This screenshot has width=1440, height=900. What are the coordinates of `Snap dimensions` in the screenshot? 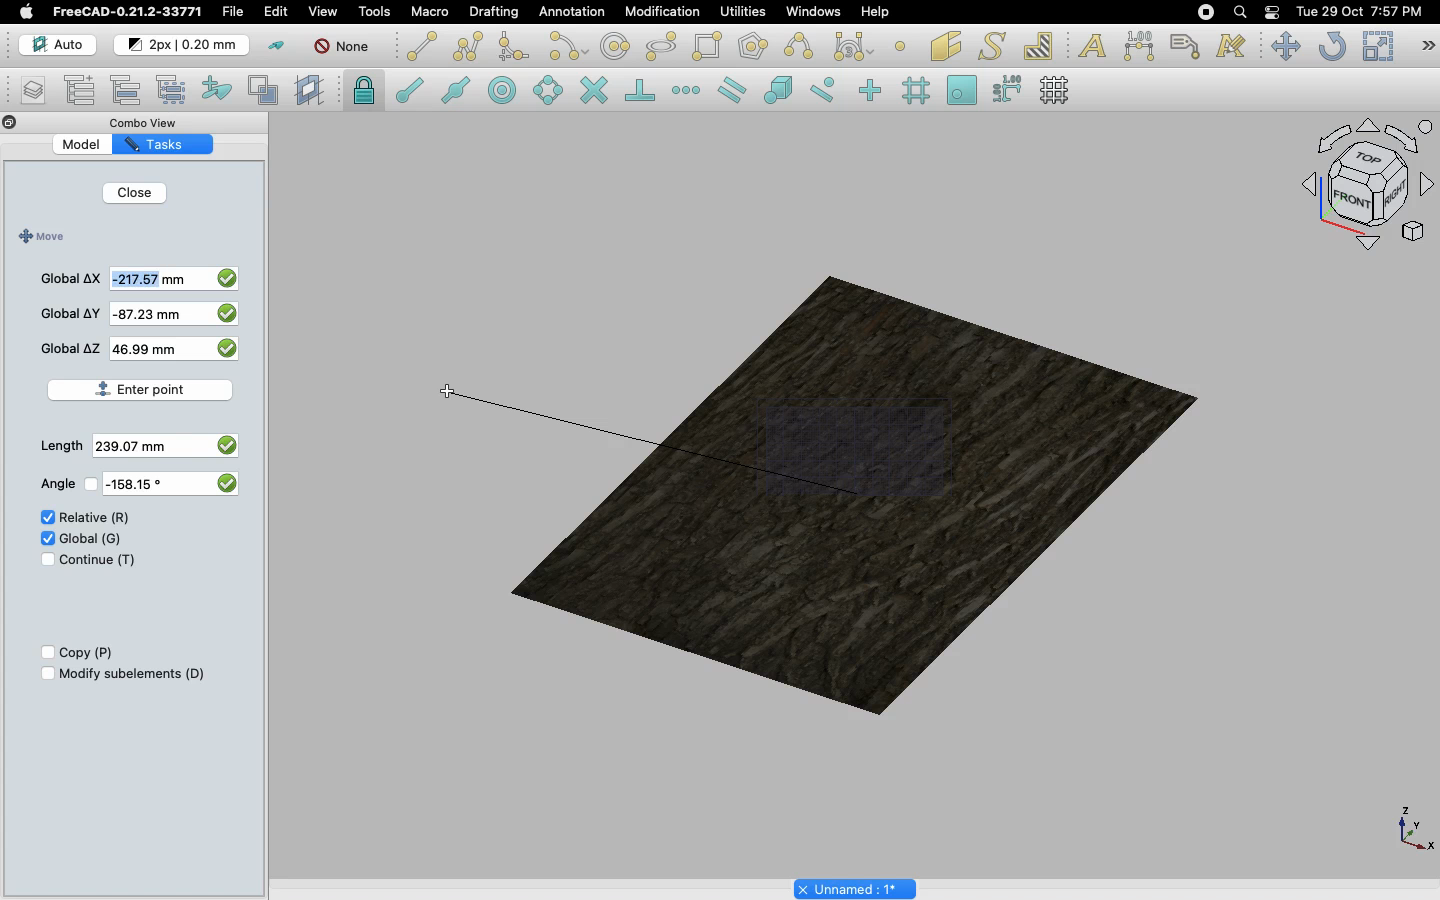 It's located at (1008, 90).